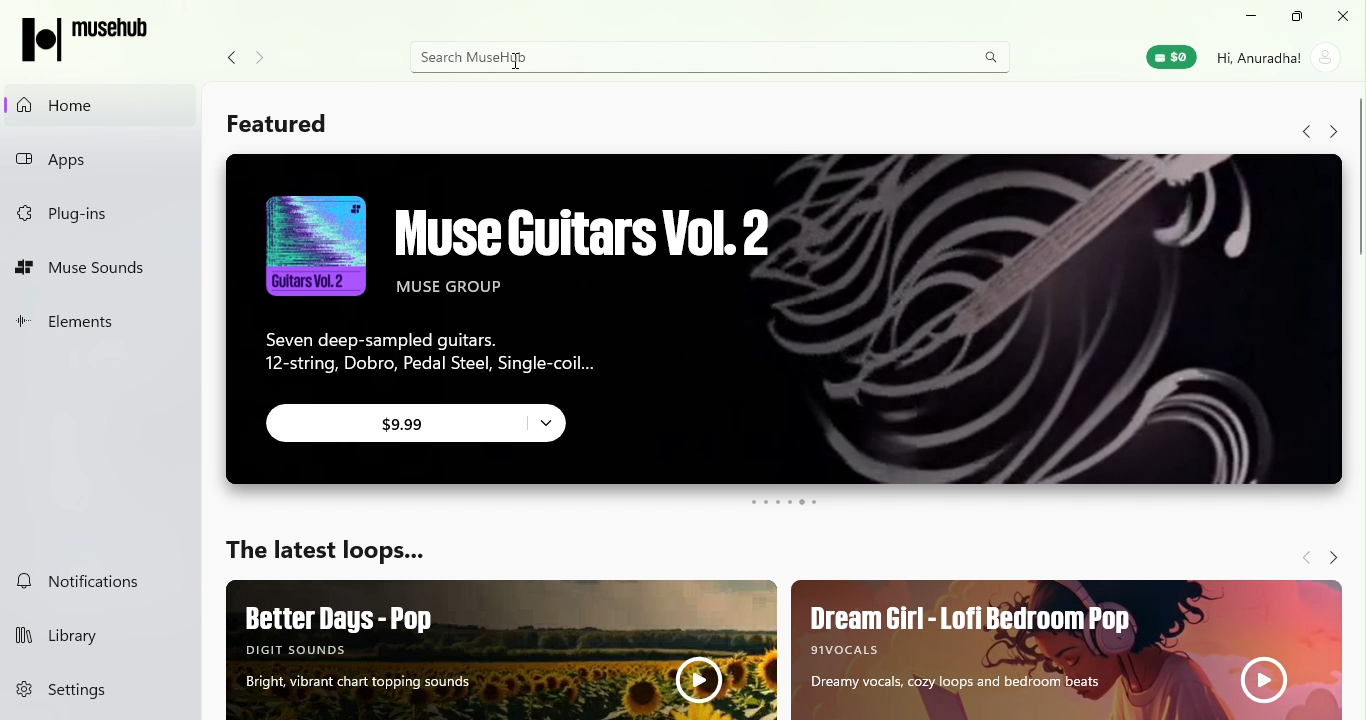 The height and width of the screenshot is (720, 1366). Describe the element at coordinates (91, 328) in the screenshot. I see `Elements` at that location.